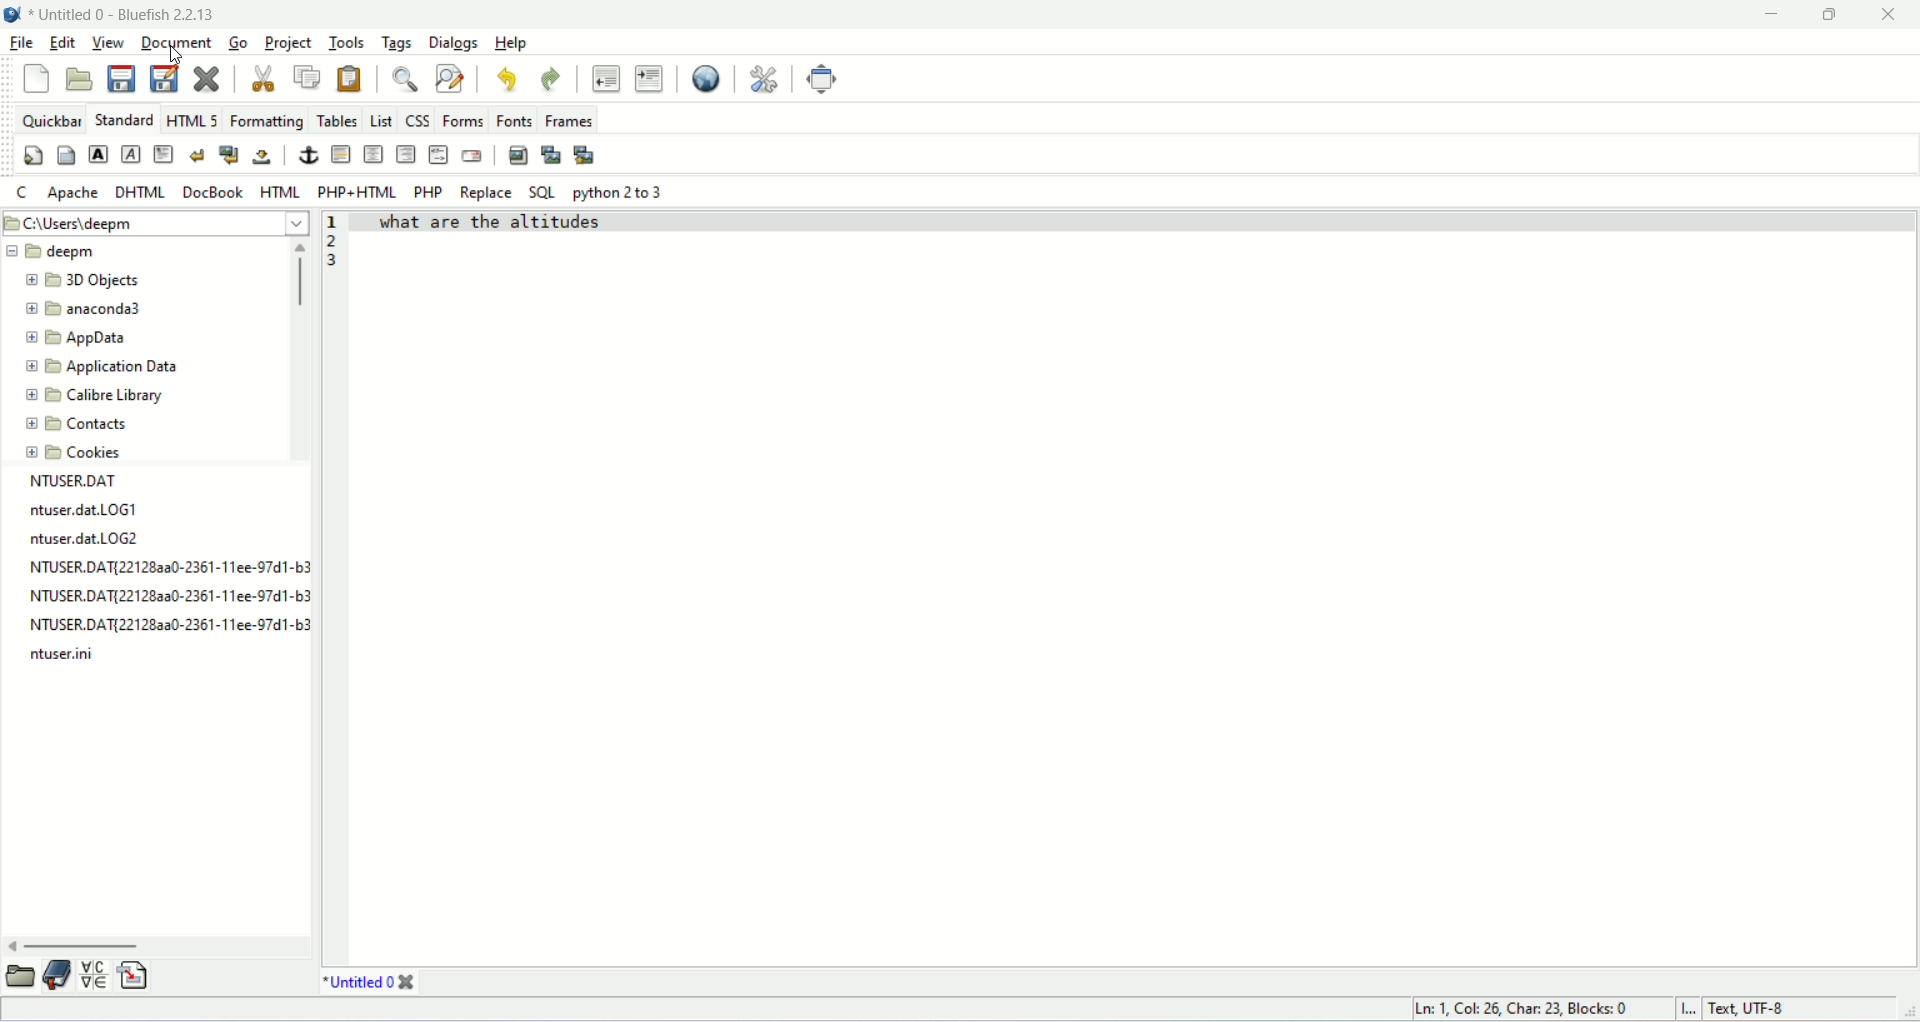 The image size is (1920, 1022). I want to click on paragraph, so click(166, 154).